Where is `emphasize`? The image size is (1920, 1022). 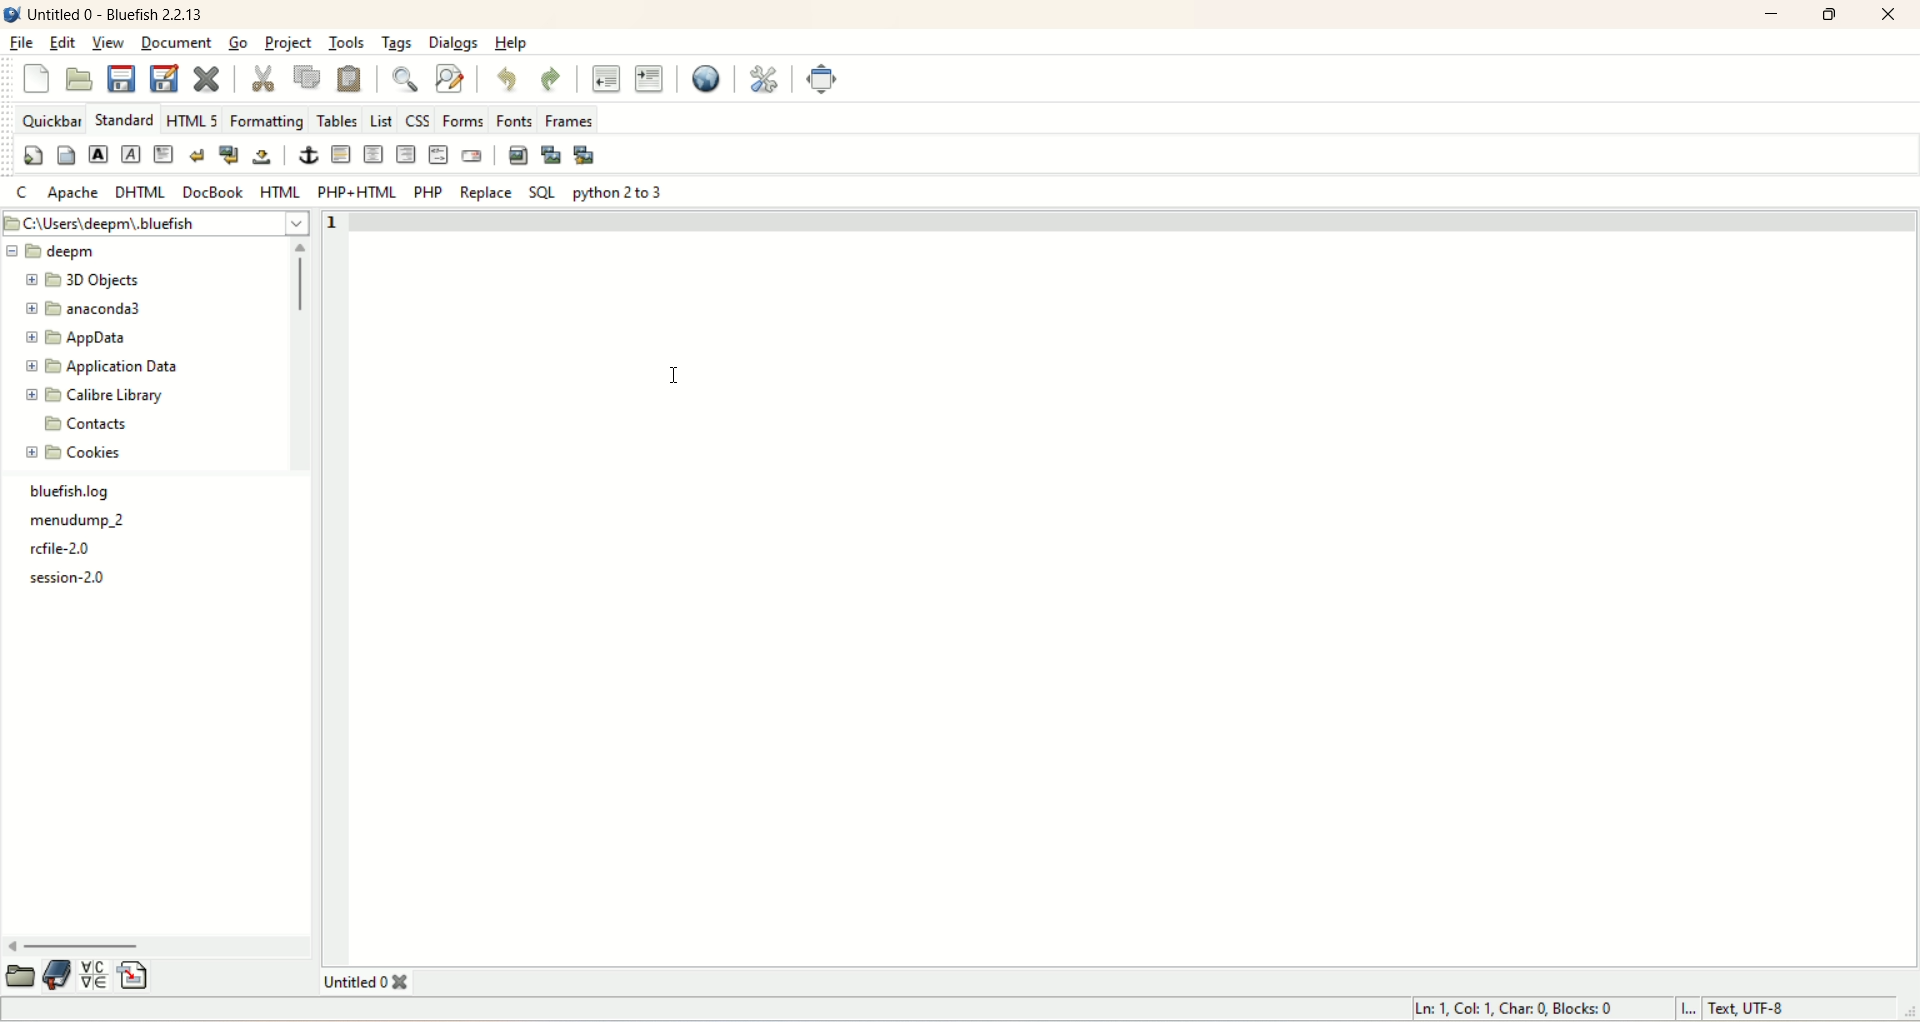 emphasize is located at coordinates (132, 154).